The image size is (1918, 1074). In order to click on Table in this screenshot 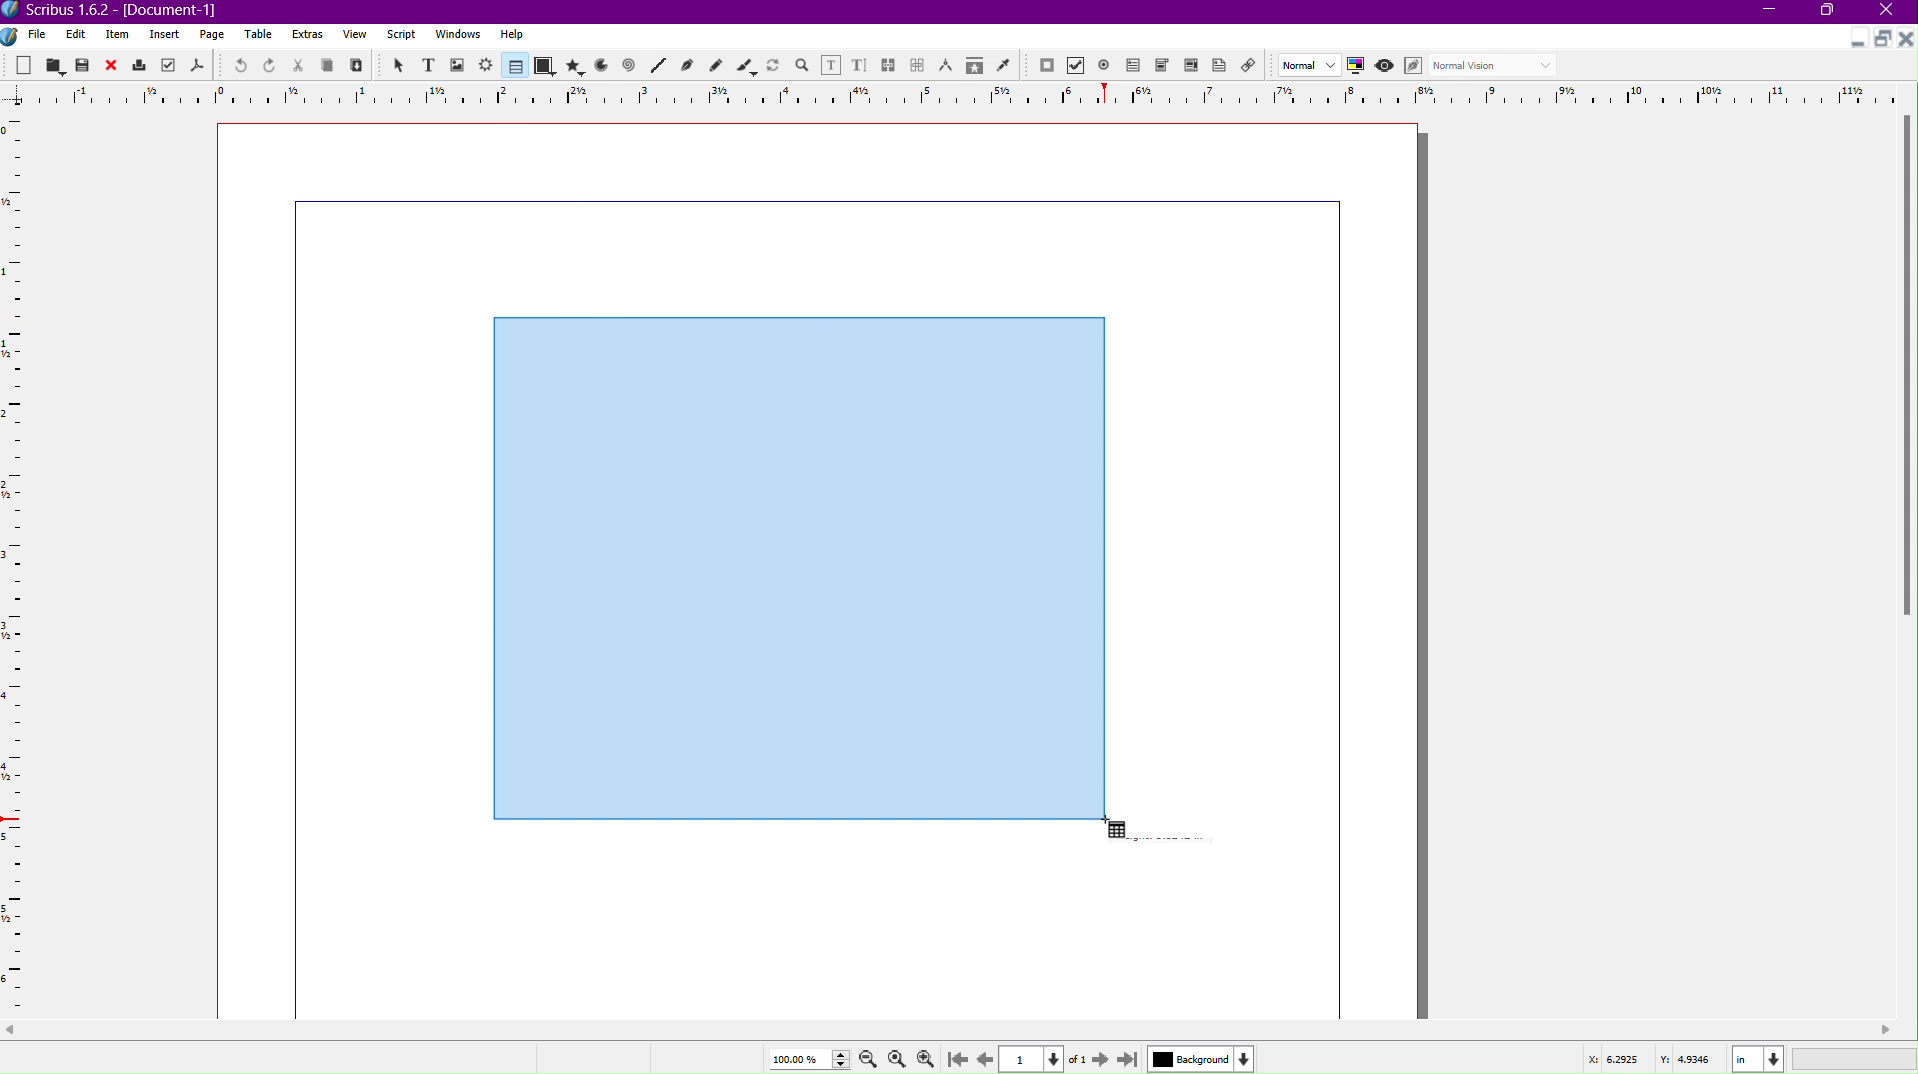, I will do `click(512, 66)`.